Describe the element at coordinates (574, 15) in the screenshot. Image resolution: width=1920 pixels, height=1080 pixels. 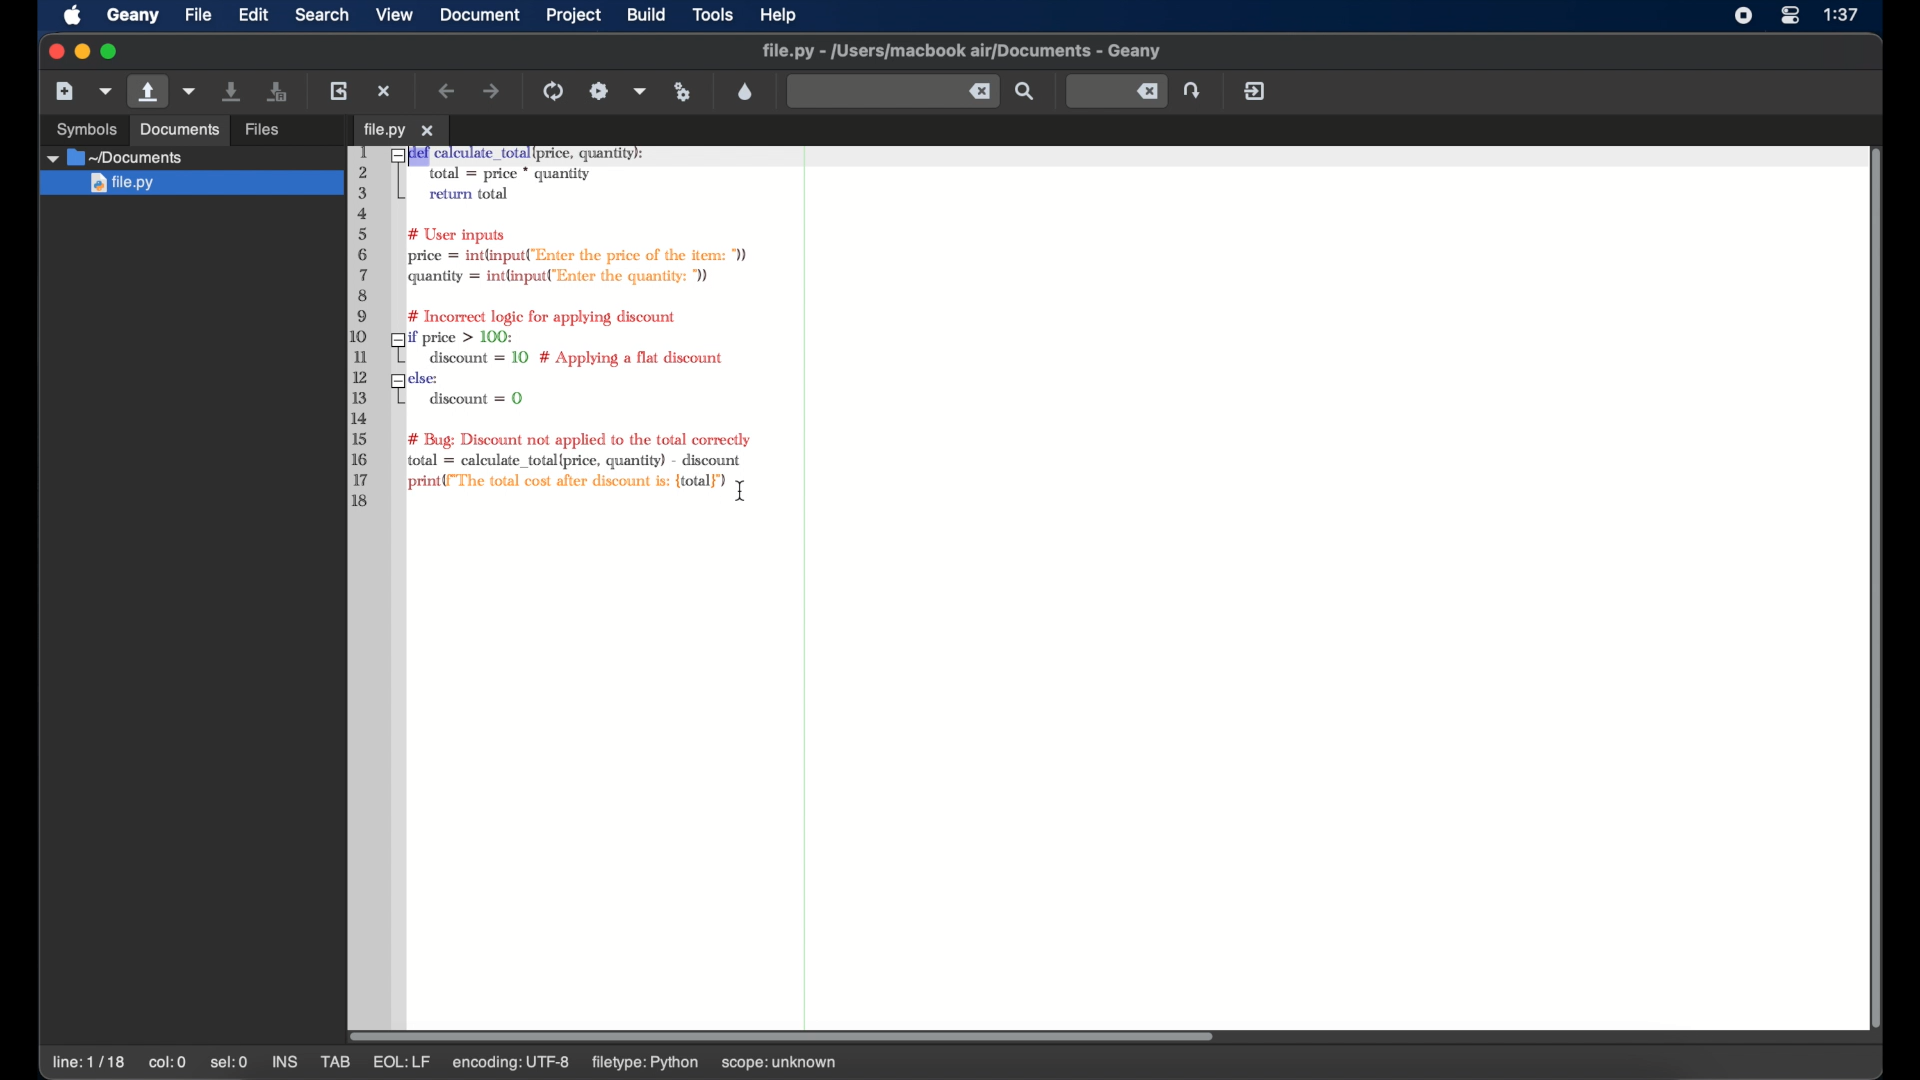
I see `project` at that location.